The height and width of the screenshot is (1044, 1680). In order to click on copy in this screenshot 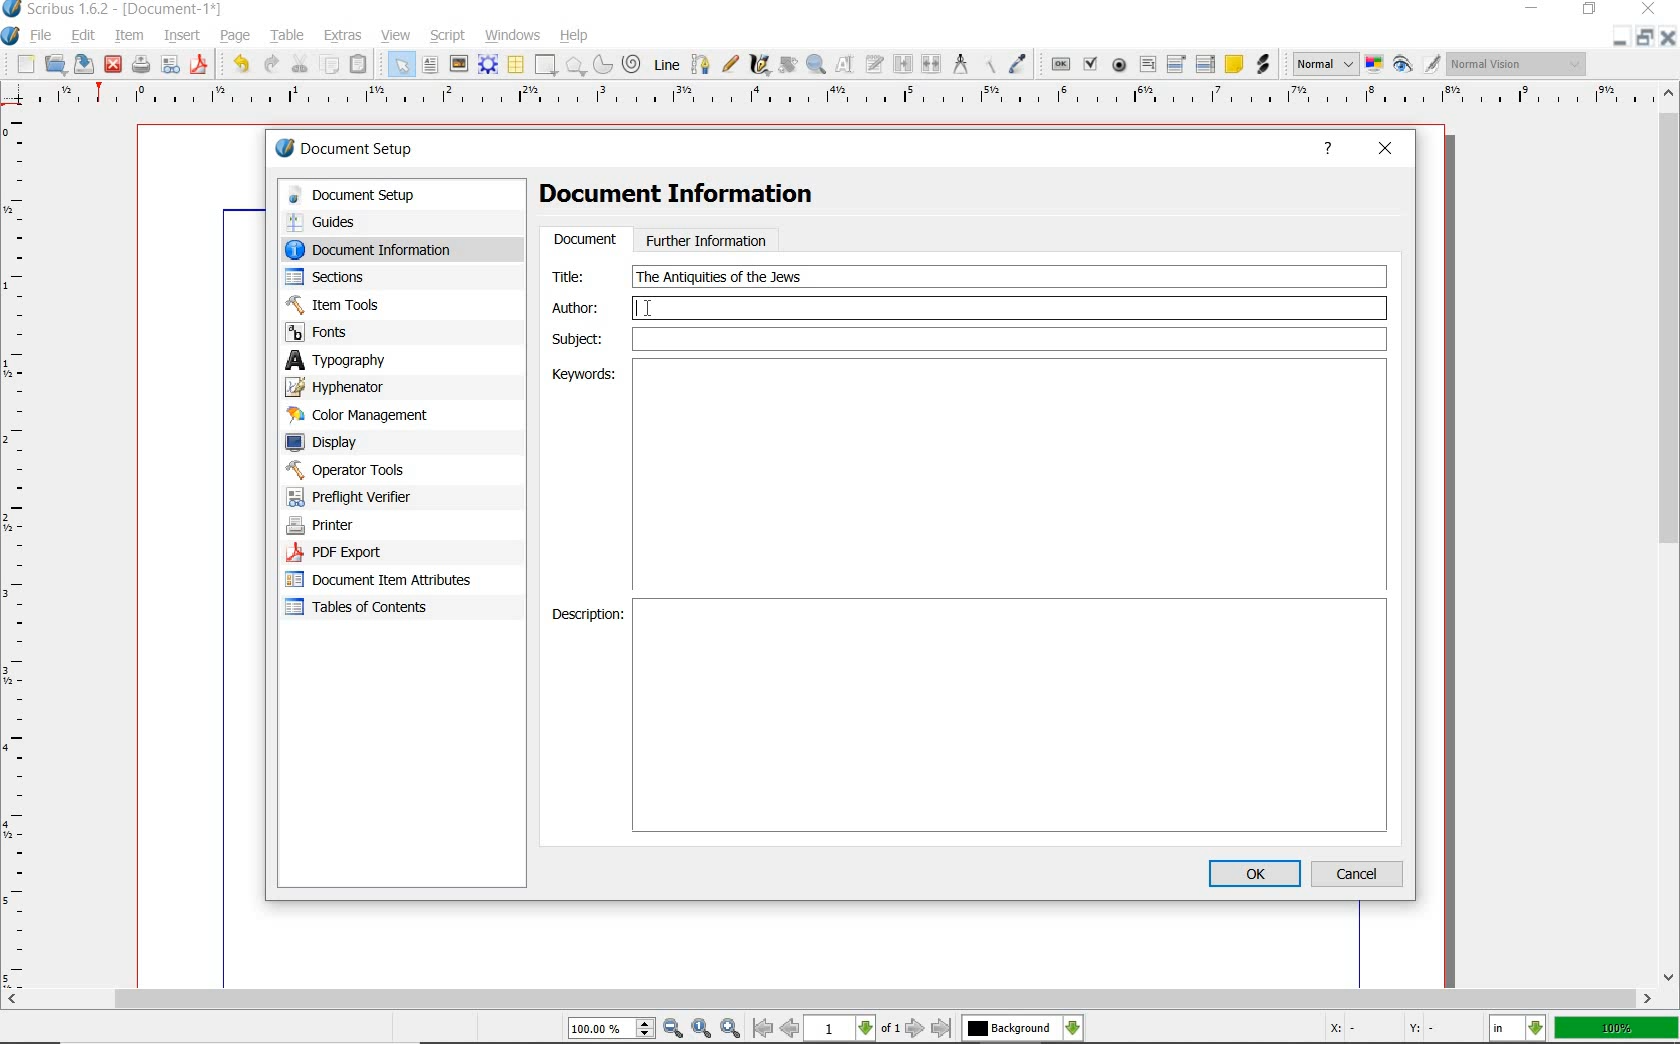, I will do `click(330, 64)`.